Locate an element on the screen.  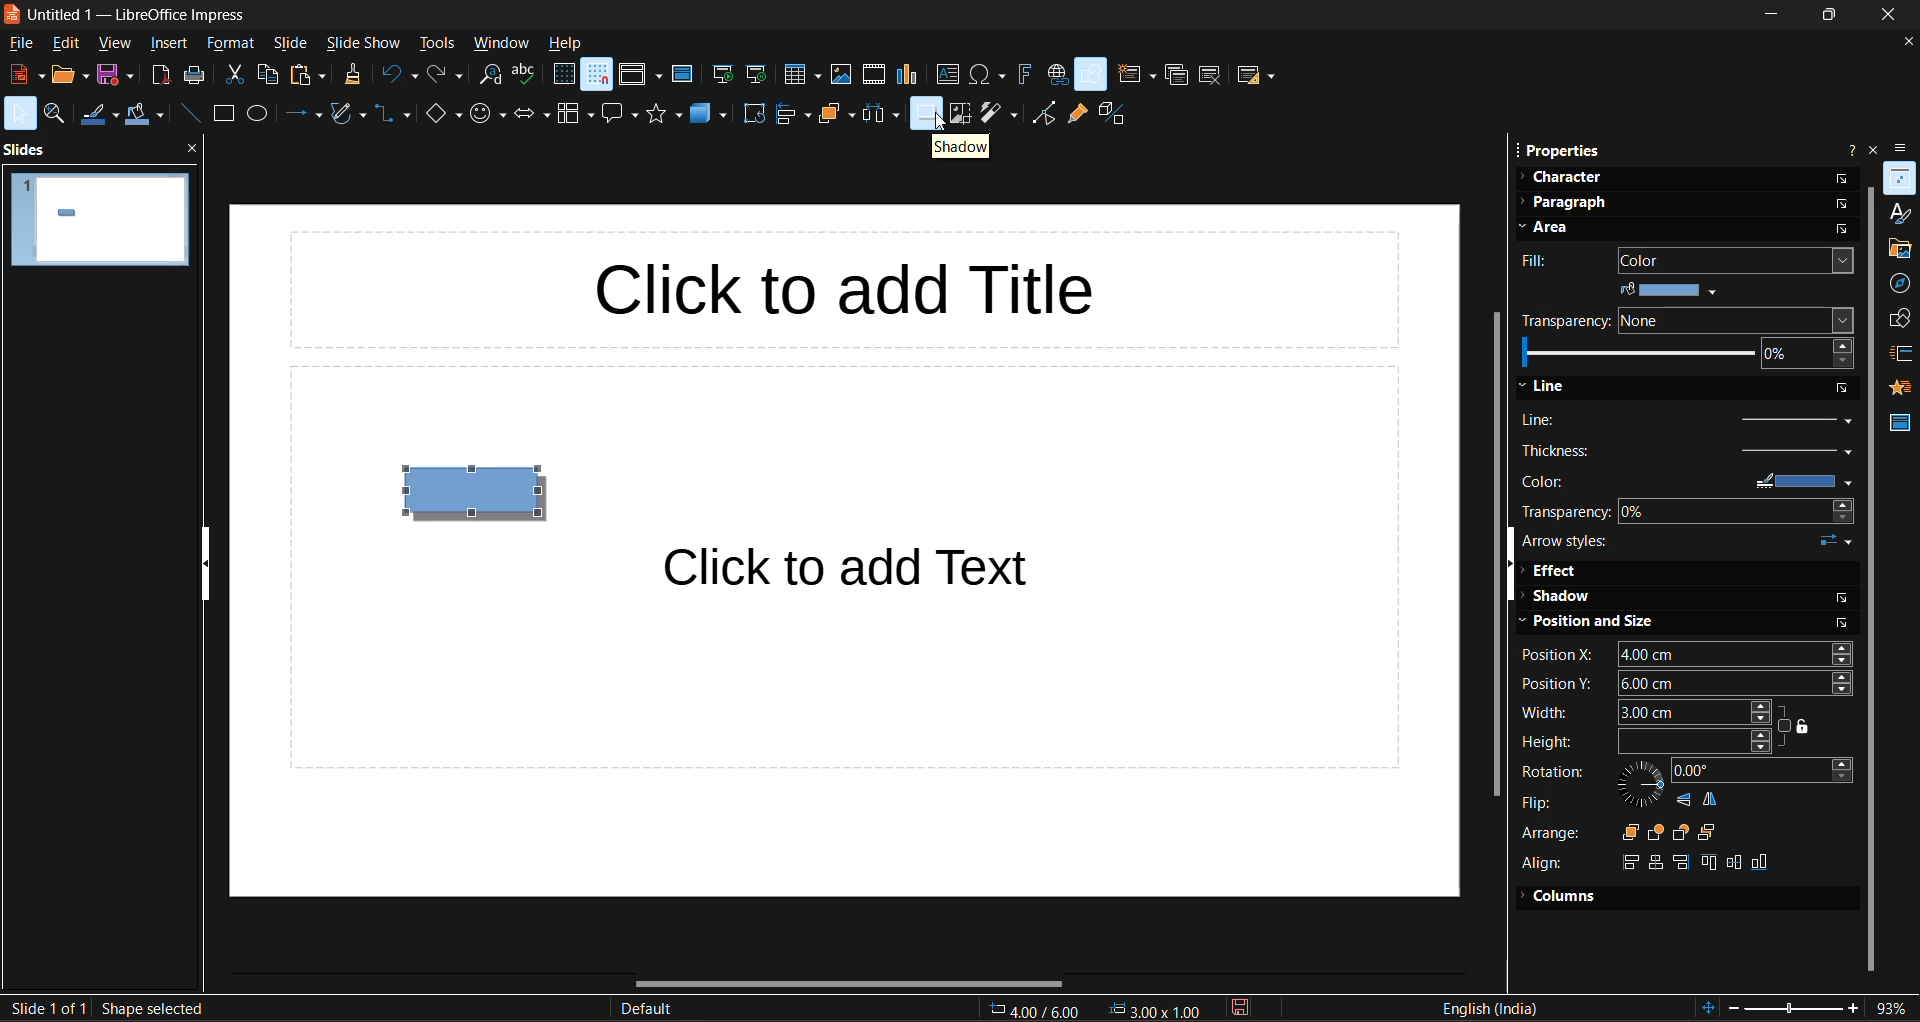
edit is located at coordinates (66, 45).